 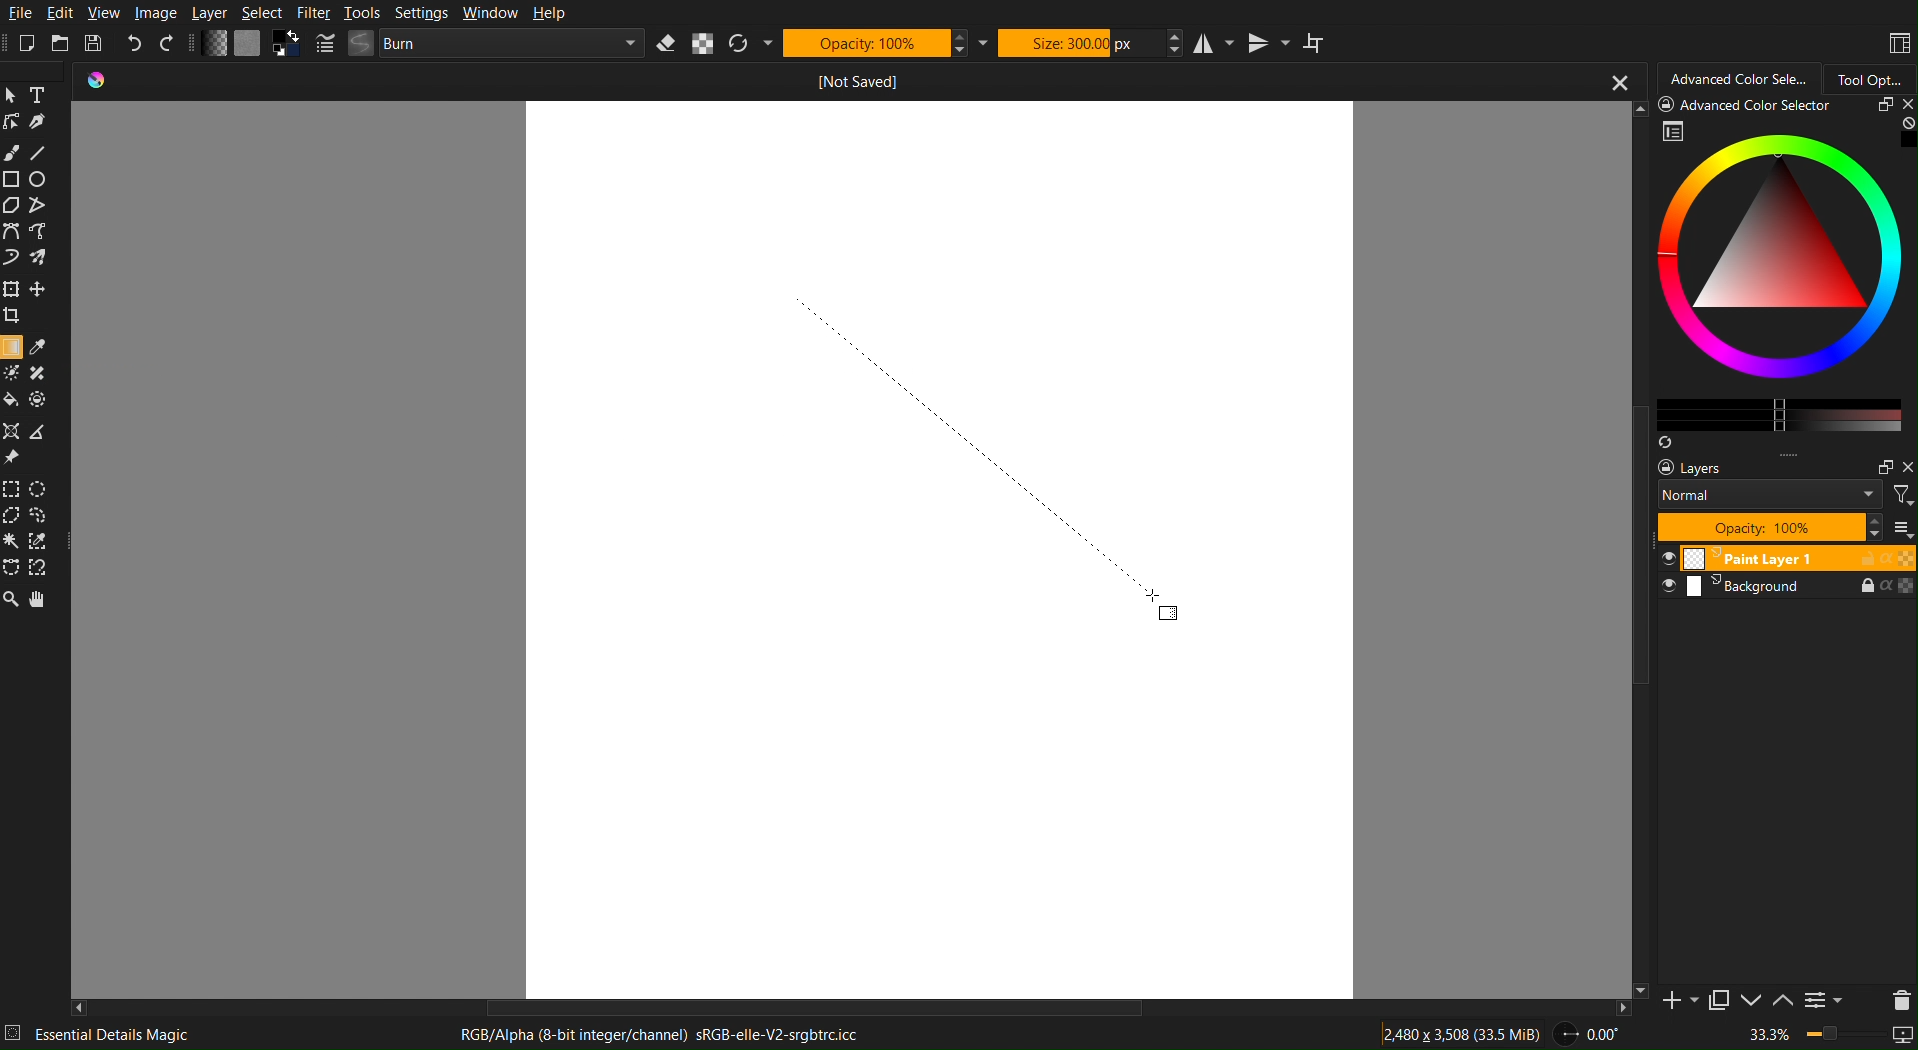 I want to click on Polygon Tools, so click(x=28, y=205).